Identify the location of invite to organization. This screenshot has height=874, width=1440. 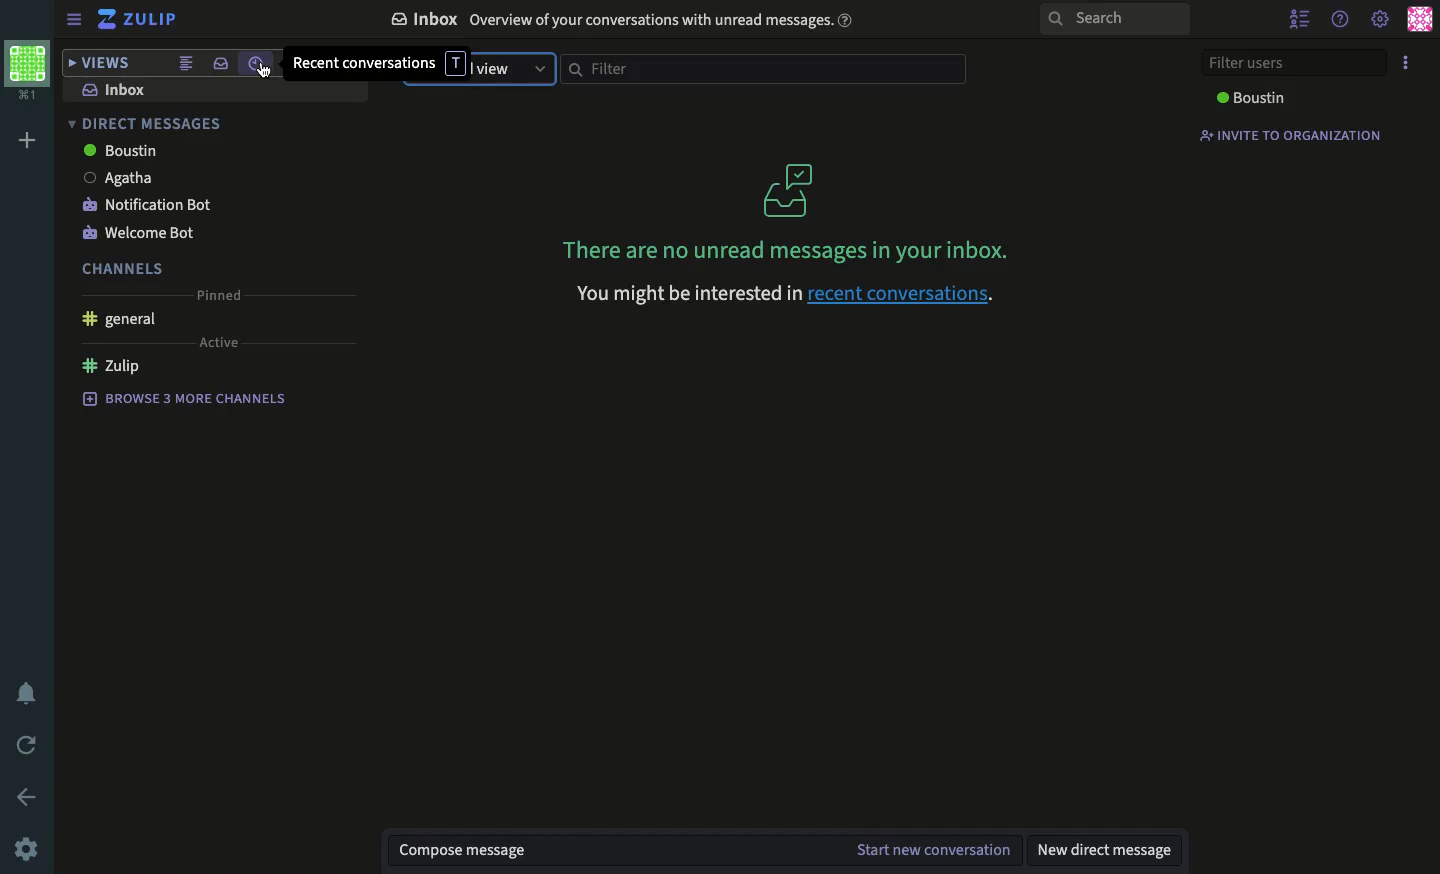
(1288, 135).